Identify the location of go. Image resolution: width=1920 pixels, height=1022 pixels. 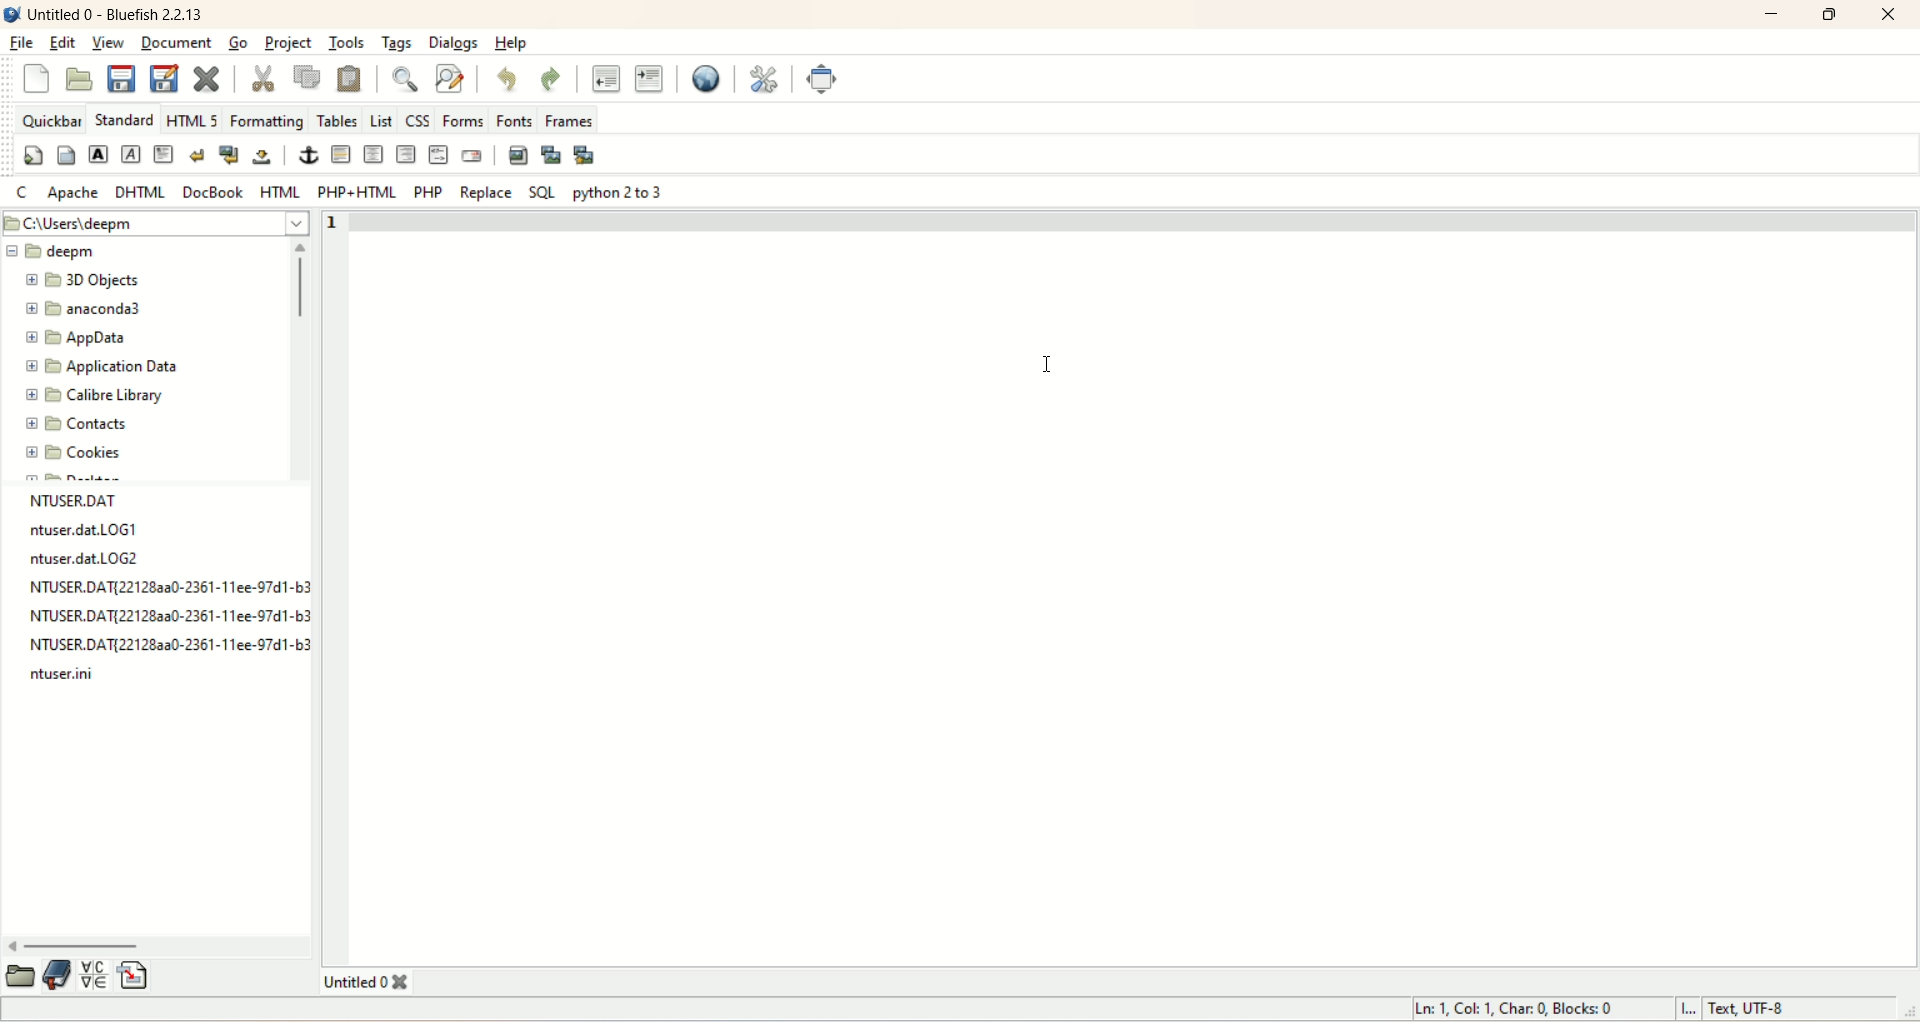
(240, 42).